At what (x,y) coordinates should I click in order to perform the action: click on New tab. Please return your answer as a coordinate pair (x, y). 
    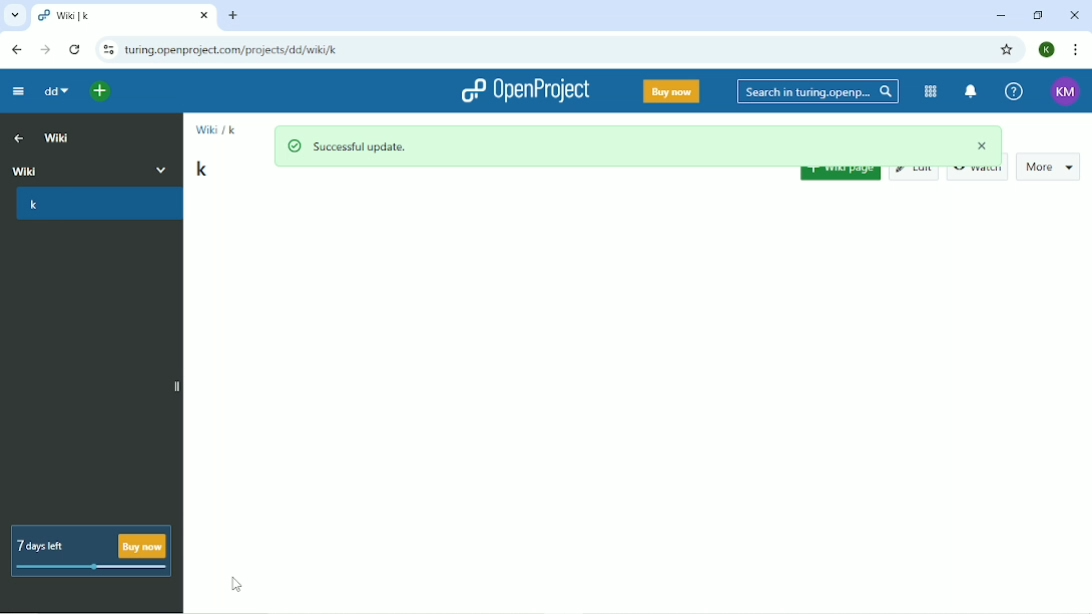
    Looking at the image, I should click on (235, 15).